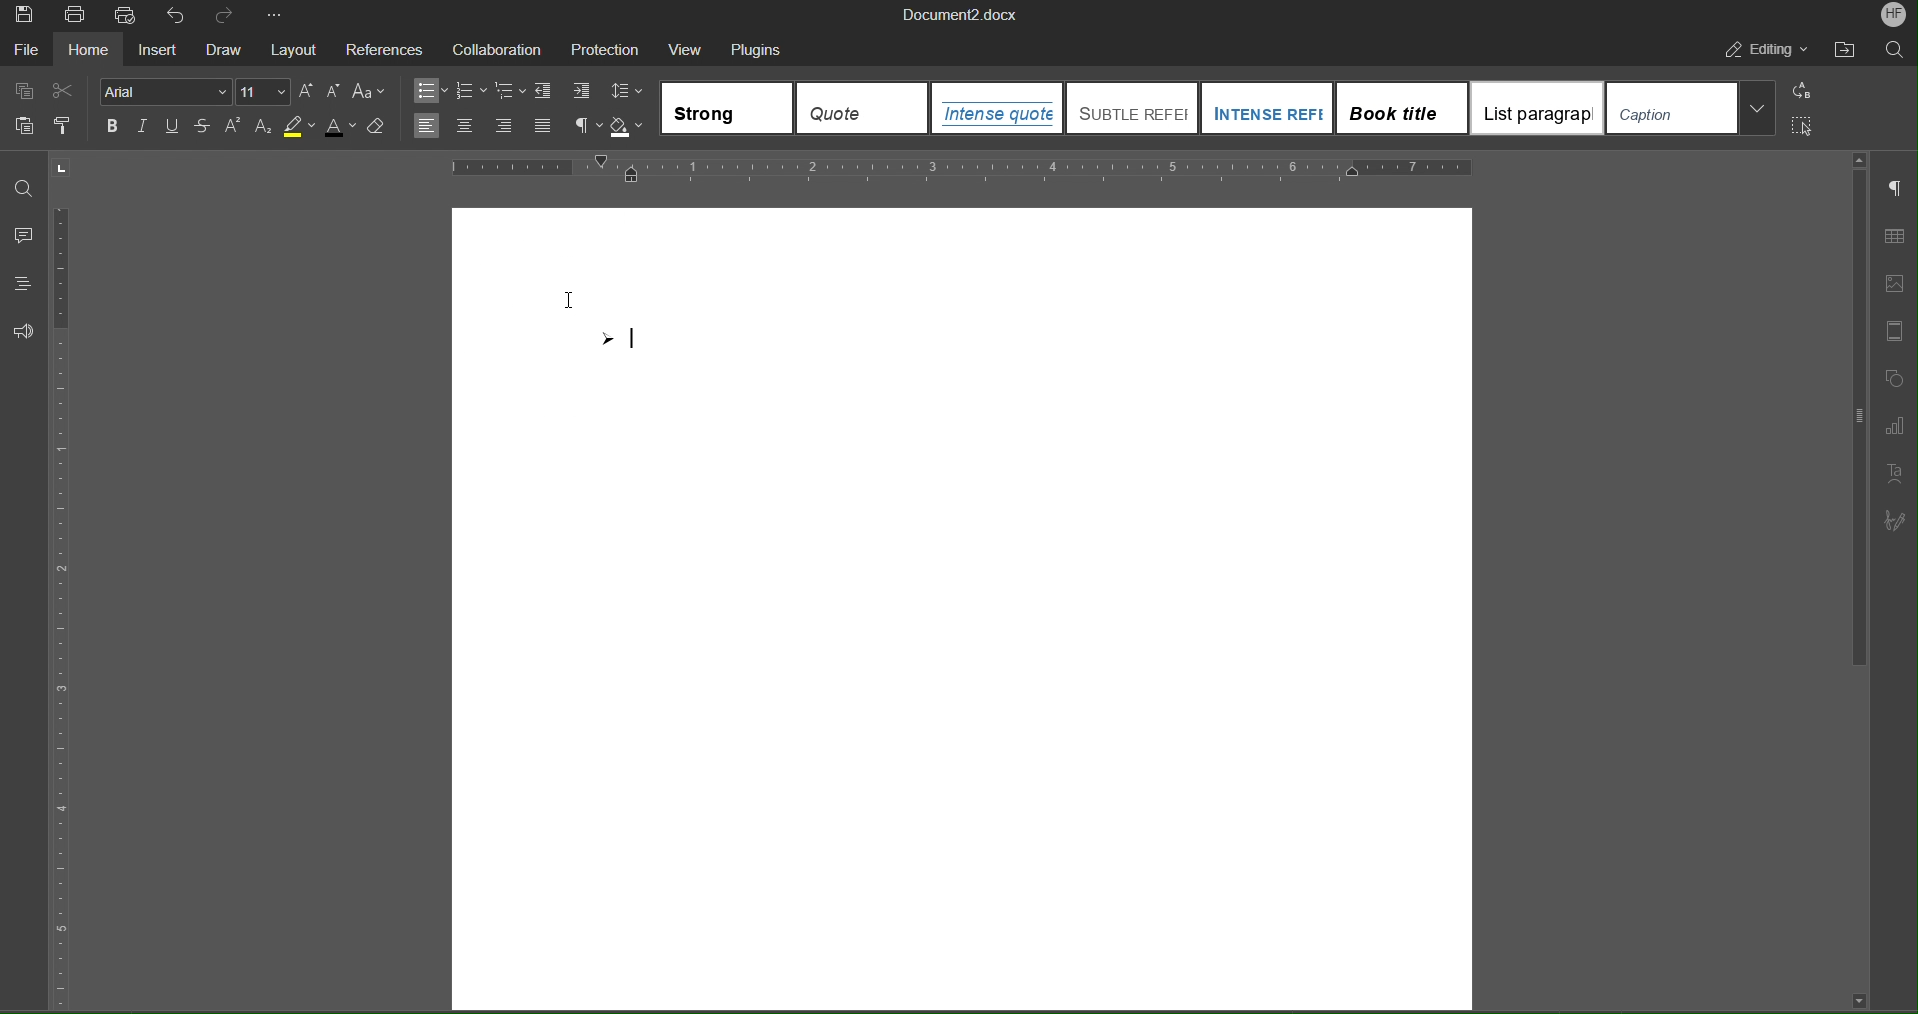  I want to click on Text Color, so click(341, 126).